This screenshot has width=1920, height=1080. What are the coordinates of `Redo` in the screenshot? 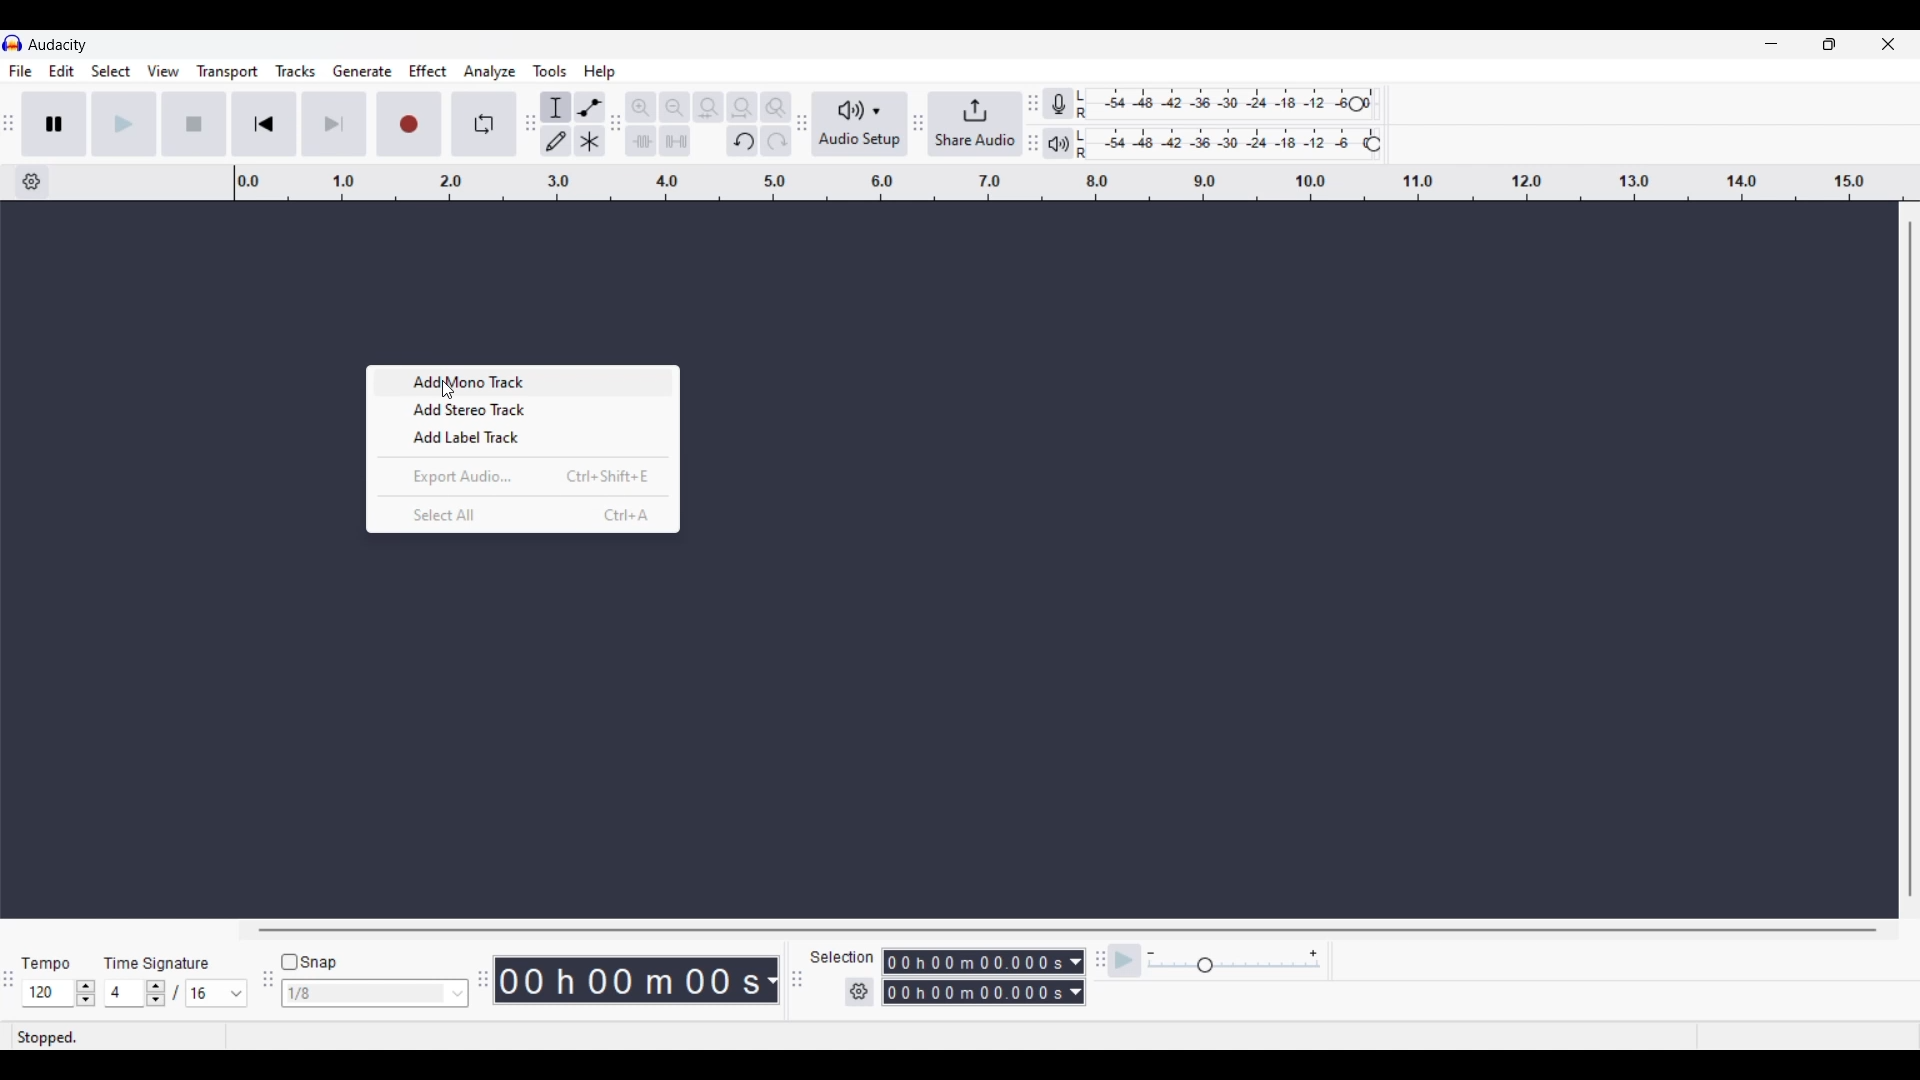 It's located at (775, 140).